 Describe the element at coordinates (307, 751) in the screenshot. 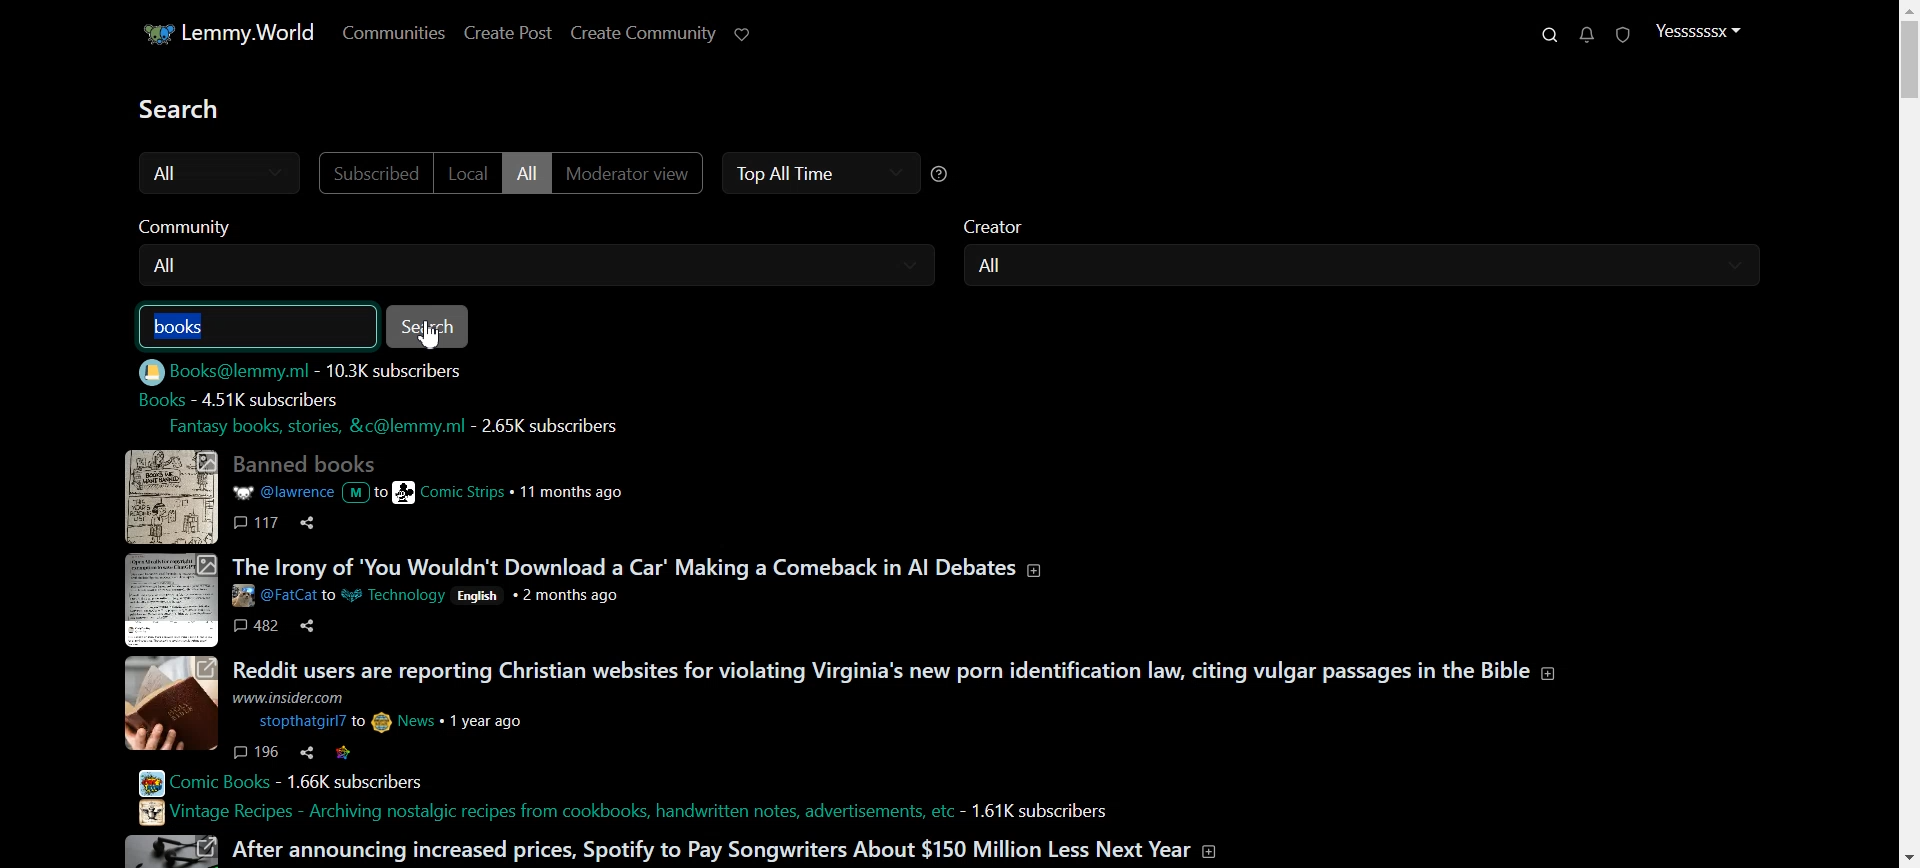

I see `share` at that location.